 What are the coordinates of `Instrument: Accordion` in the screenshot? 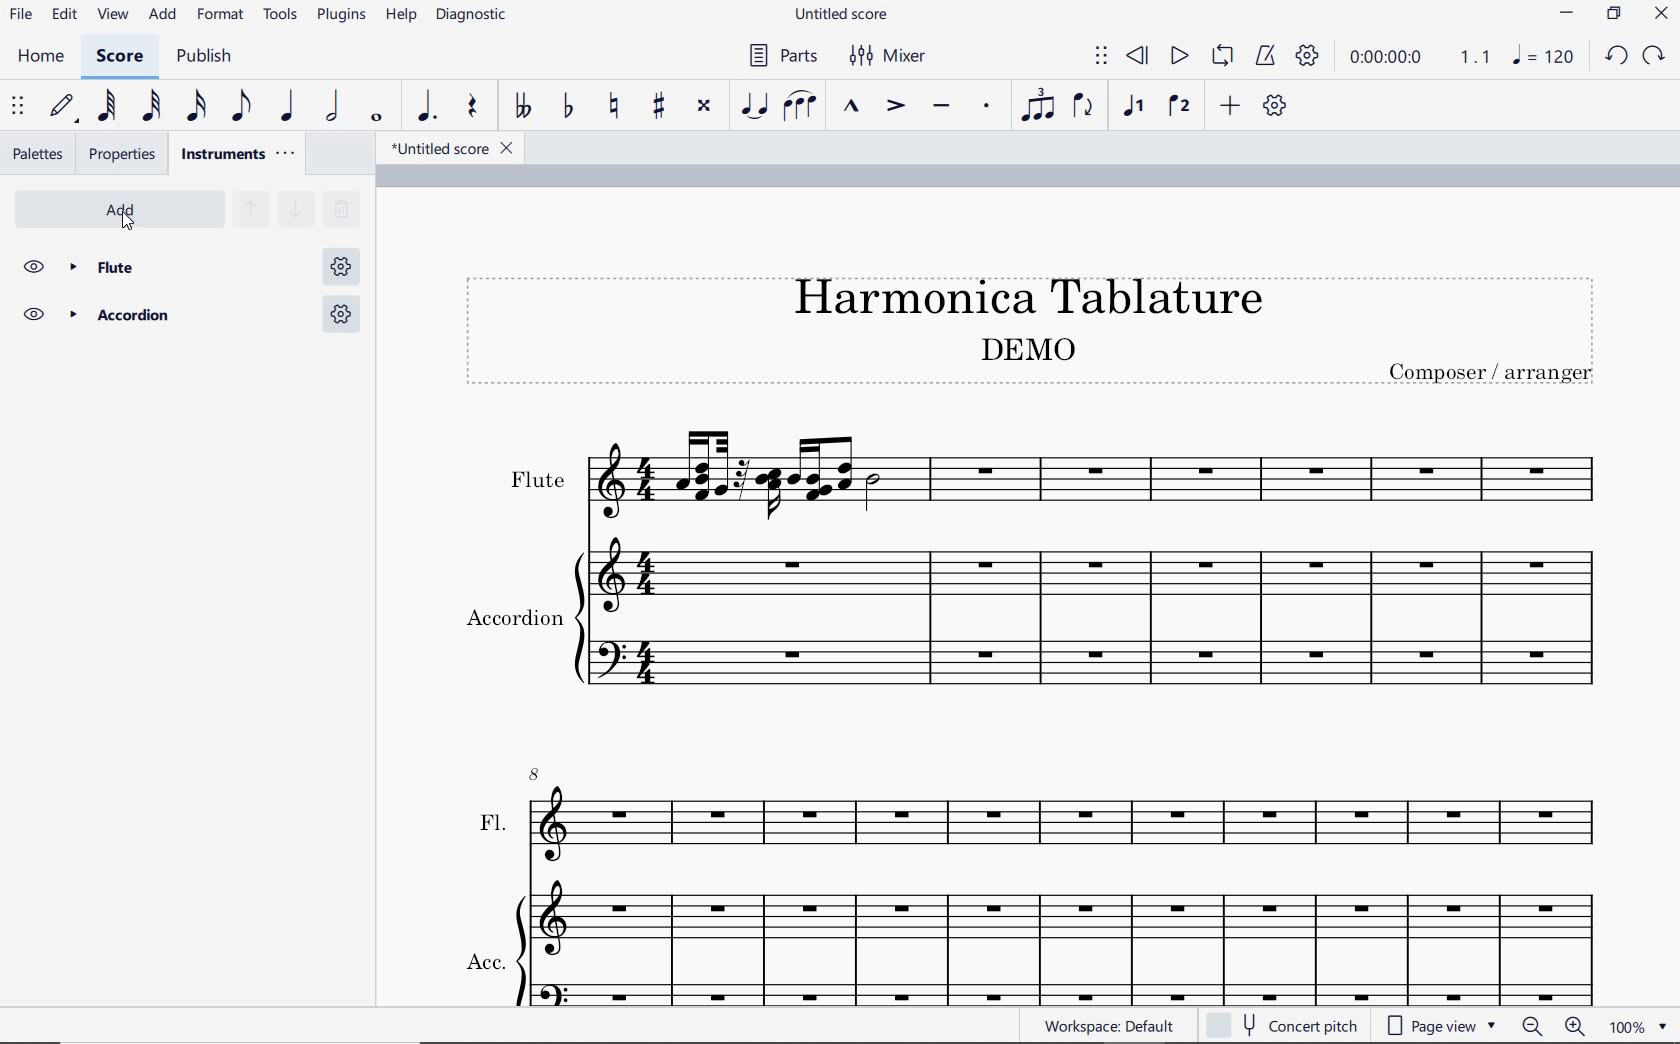 It's located at (1037, 618).